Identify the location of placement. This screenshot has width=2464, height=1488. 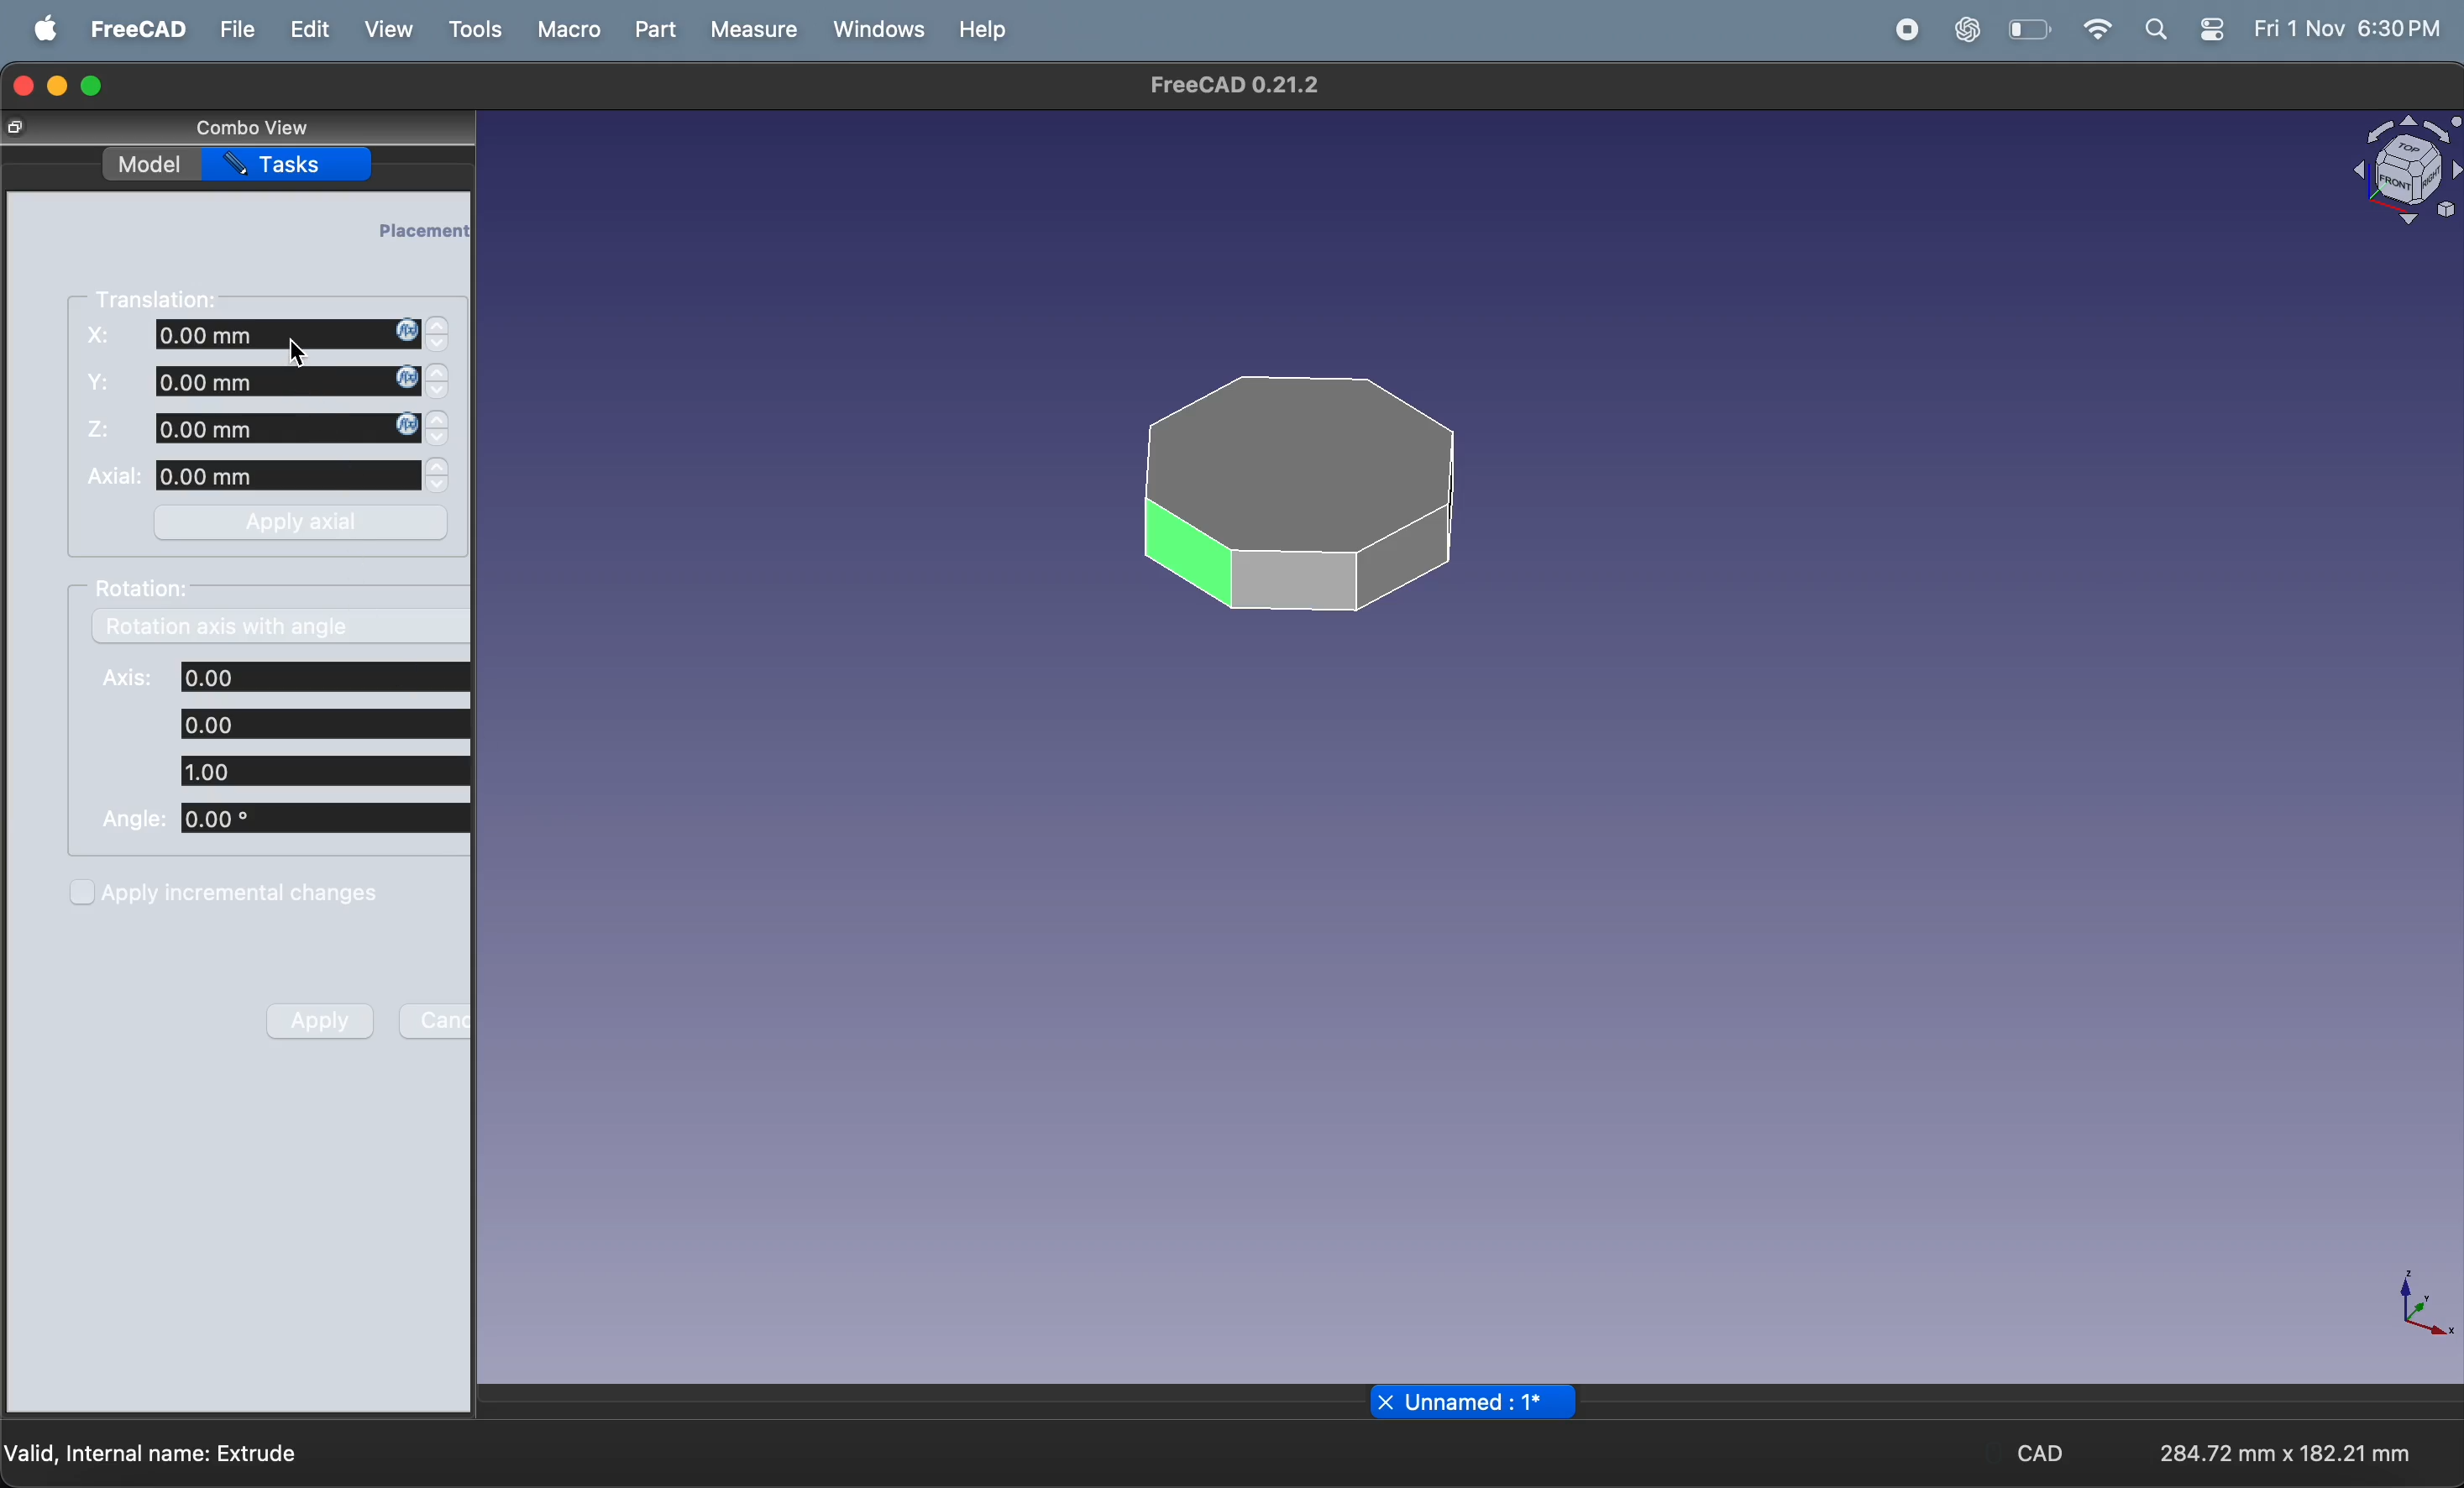
(422, 229).